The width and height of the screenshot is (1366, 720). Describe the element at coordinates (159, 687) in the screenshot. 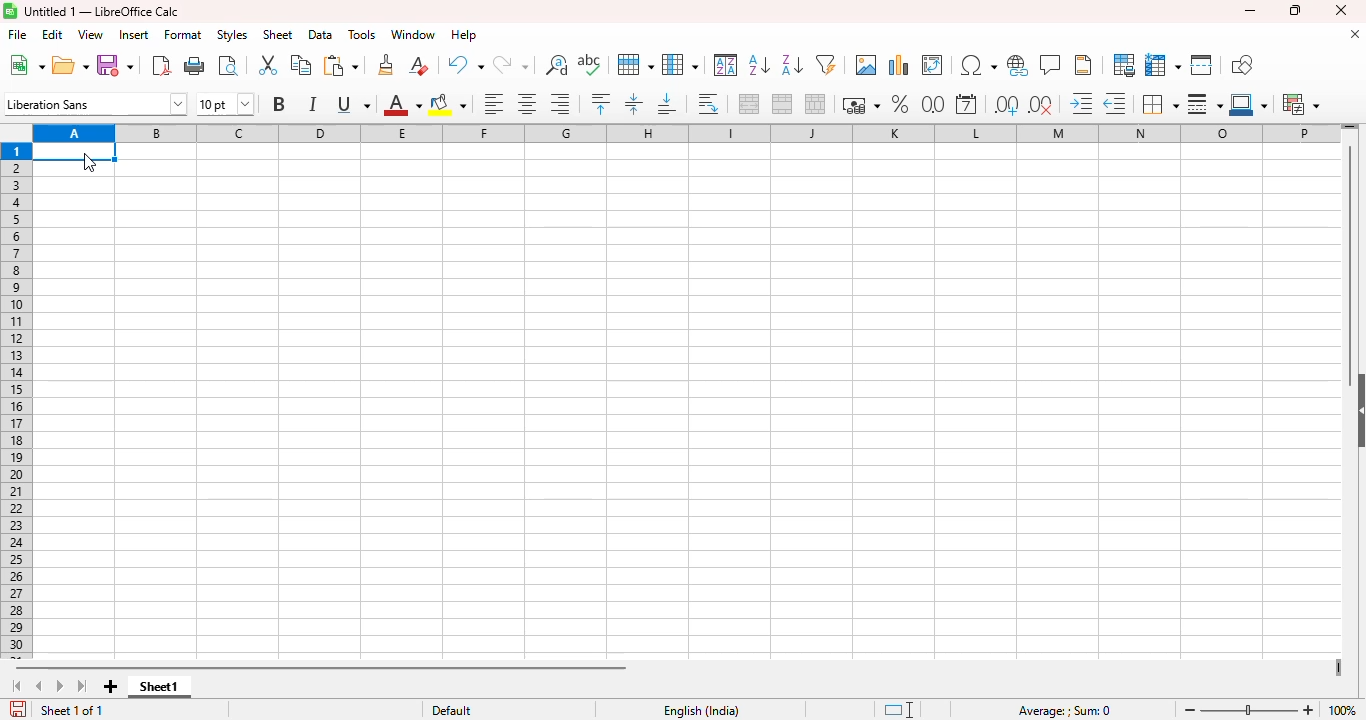

I see `sheet1` at that location.